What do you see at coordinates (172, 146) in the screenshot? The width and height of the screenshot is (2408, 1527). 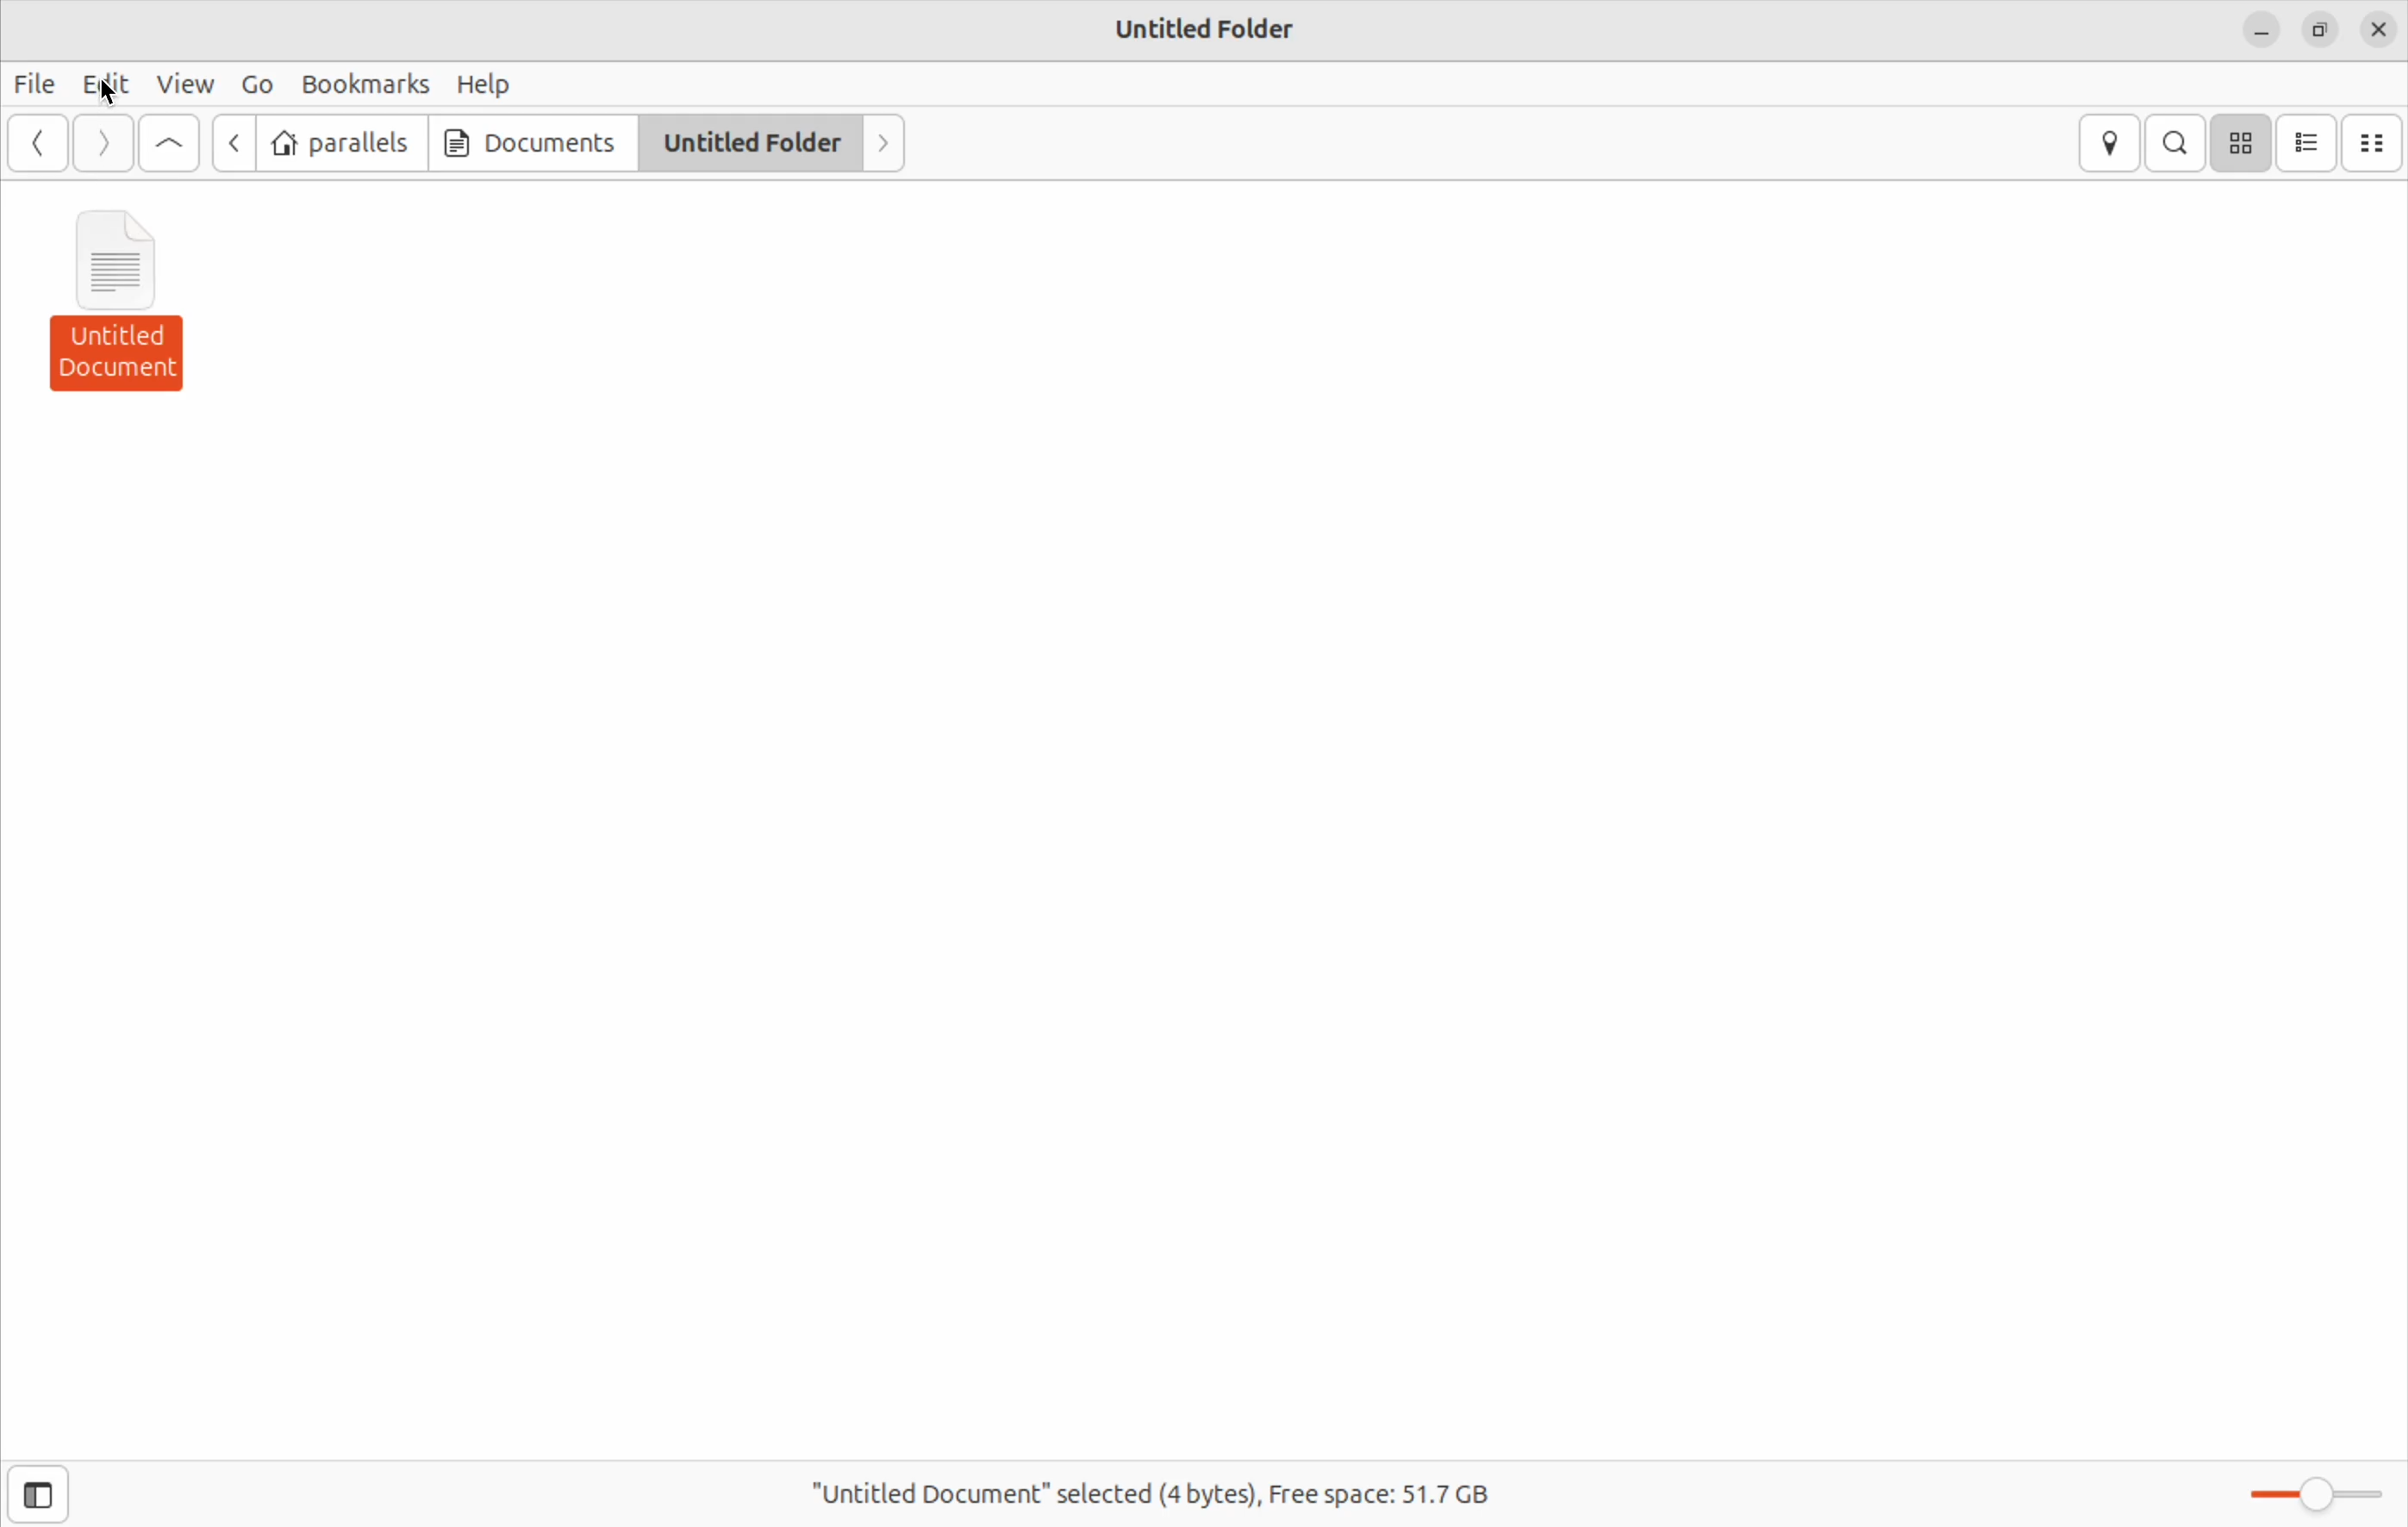 I see `Go up` at bounding box center [172, 146].